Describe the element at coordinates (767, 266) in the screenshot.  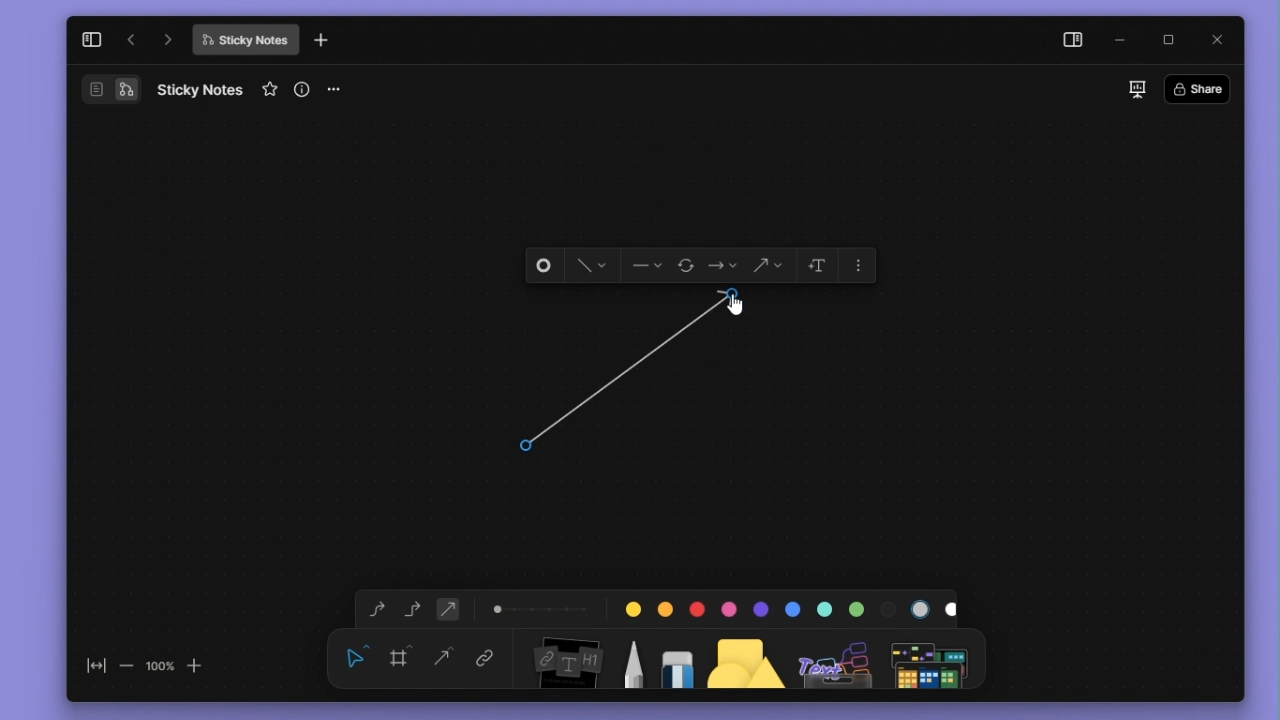
I see `connector shape` at that location.